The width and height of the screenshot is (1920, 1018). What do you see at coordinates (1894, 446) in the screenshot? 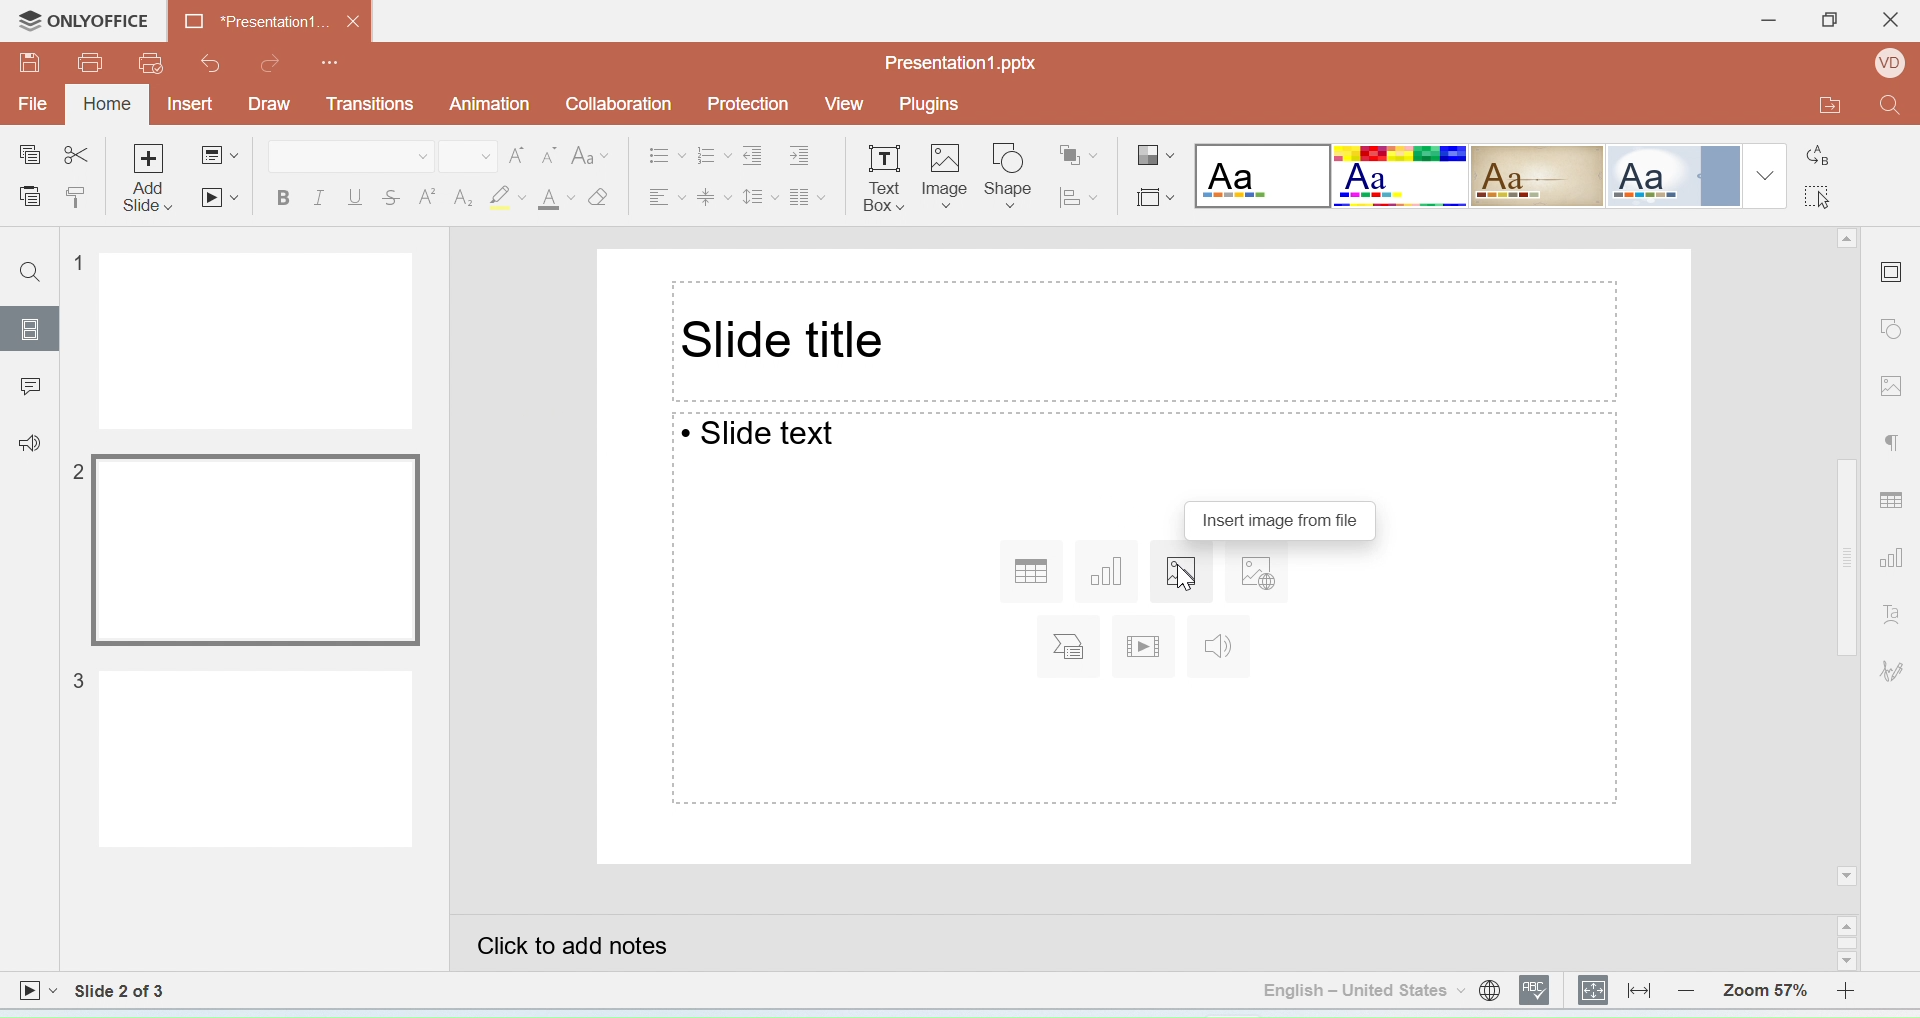
I see `Paragraph settings` at bounding box center [1894, 446].